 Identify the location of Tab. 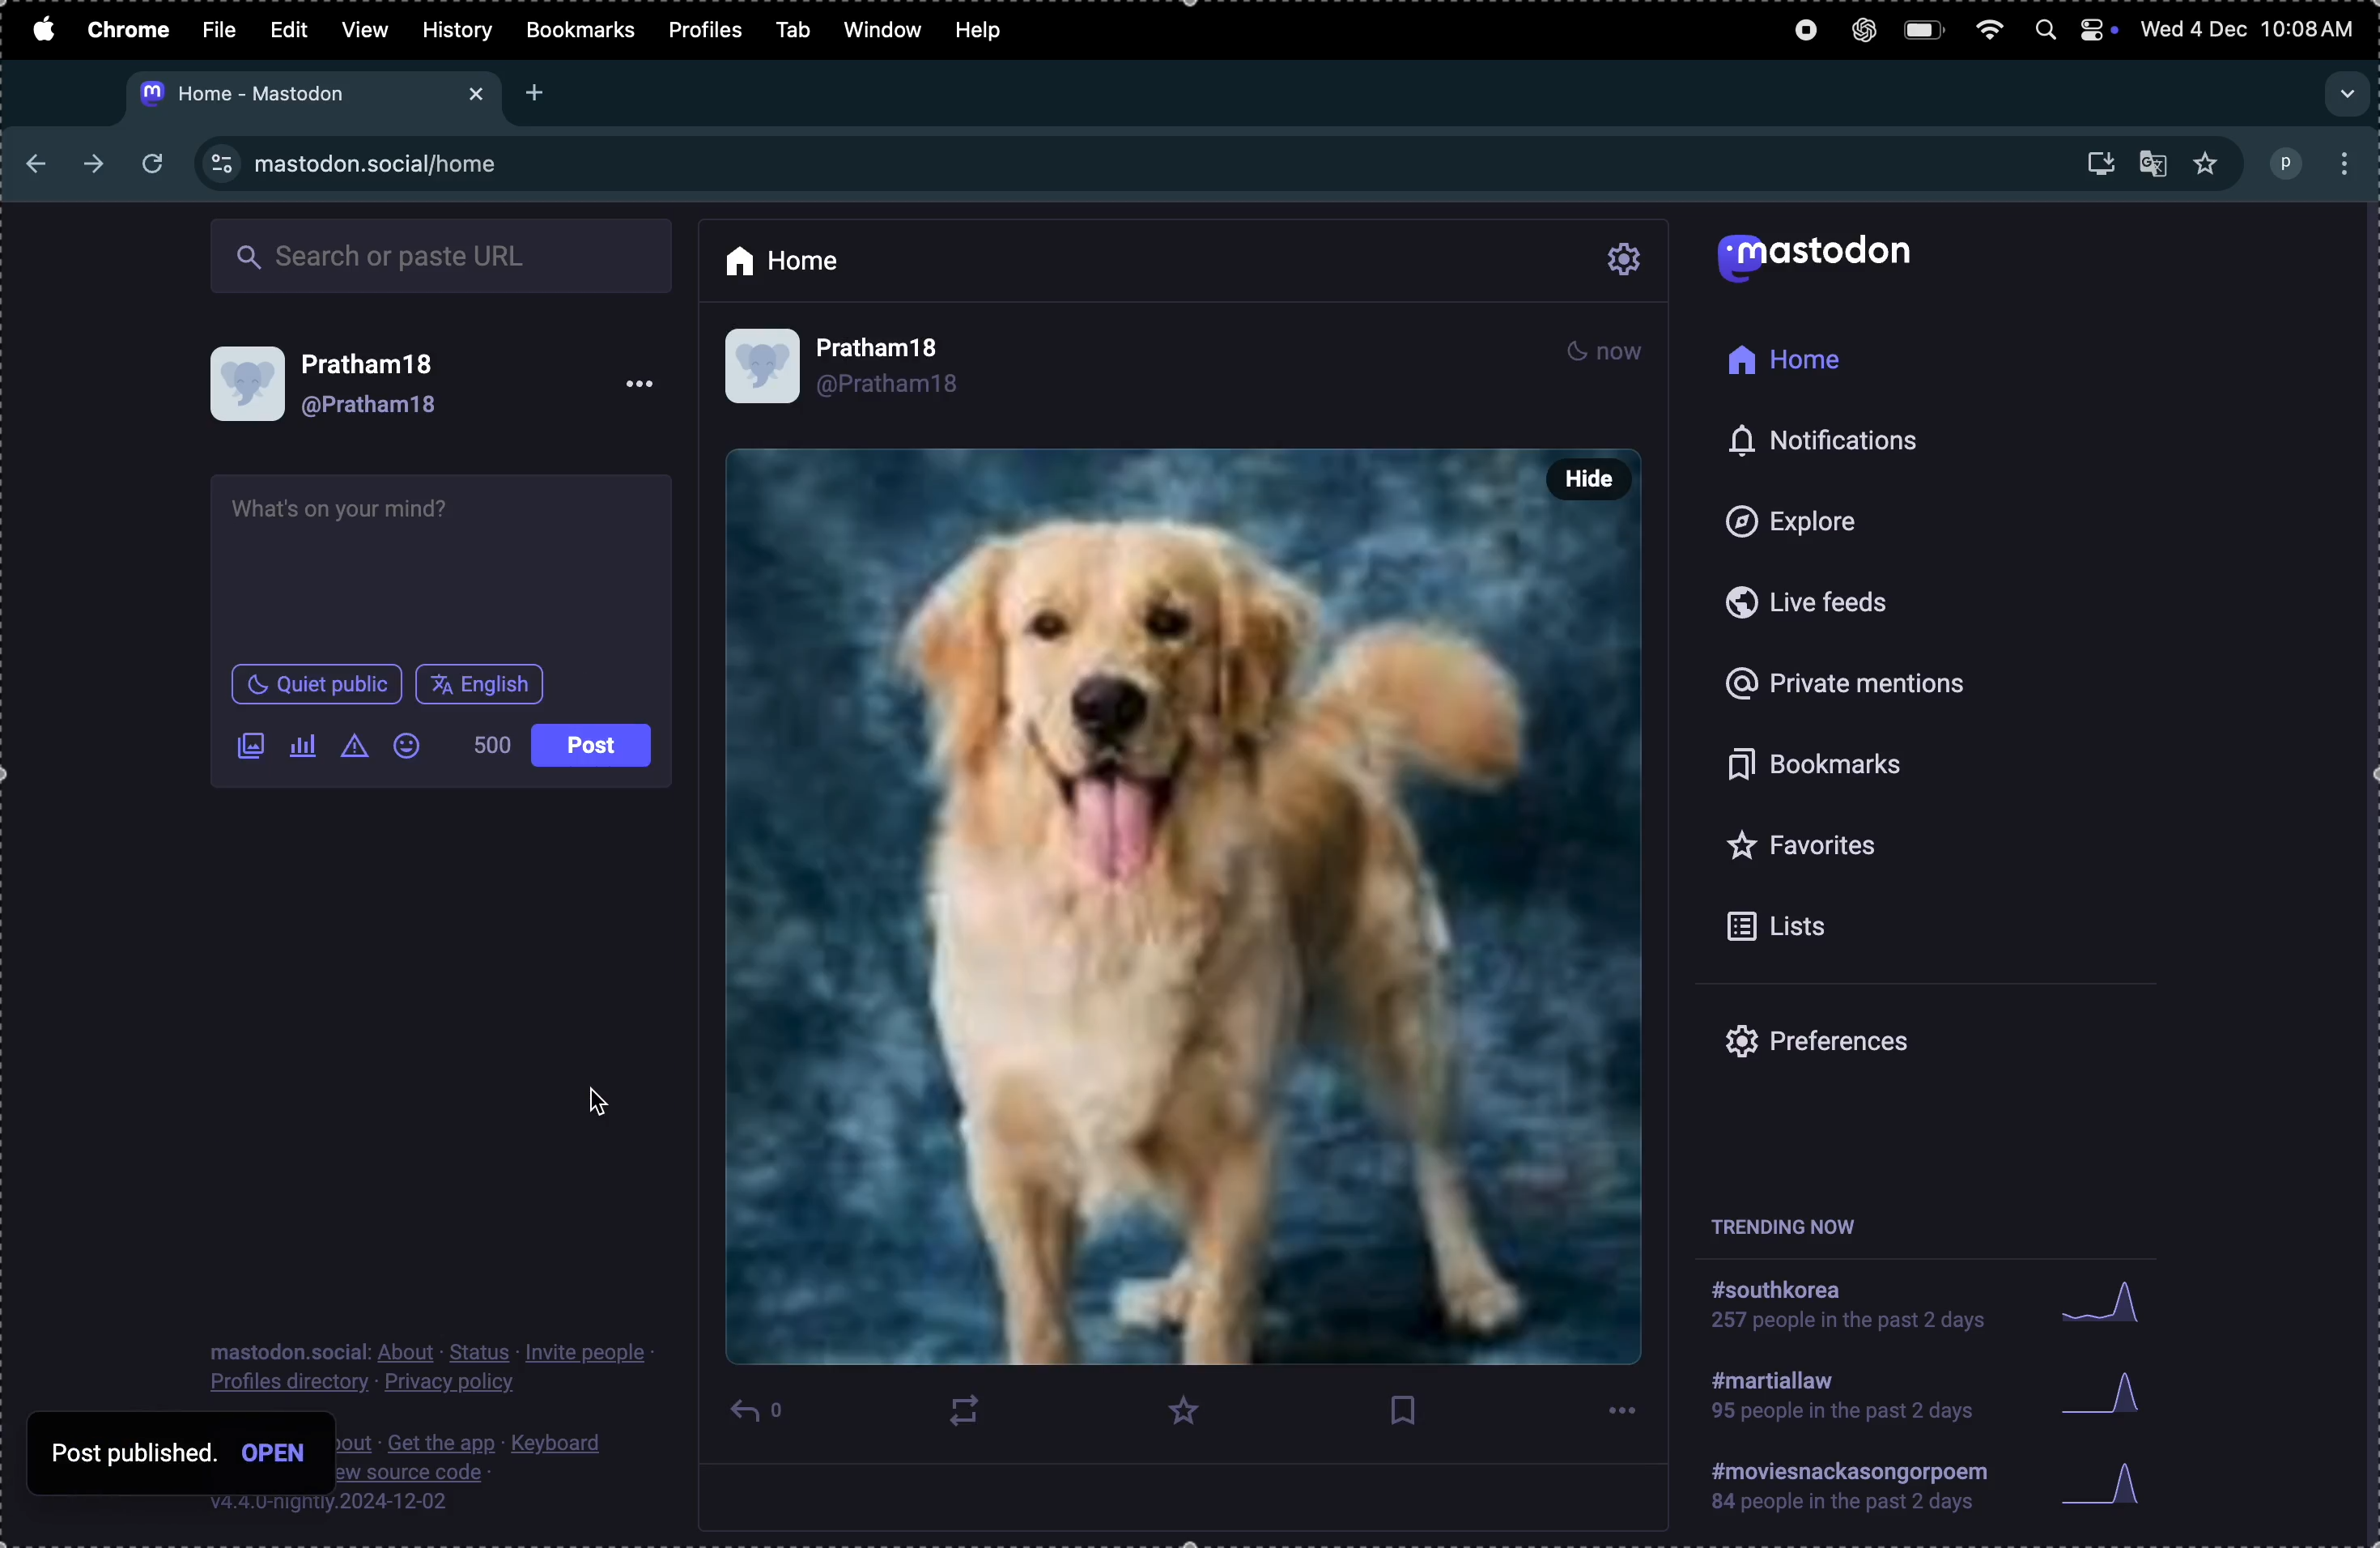
(792, 27).